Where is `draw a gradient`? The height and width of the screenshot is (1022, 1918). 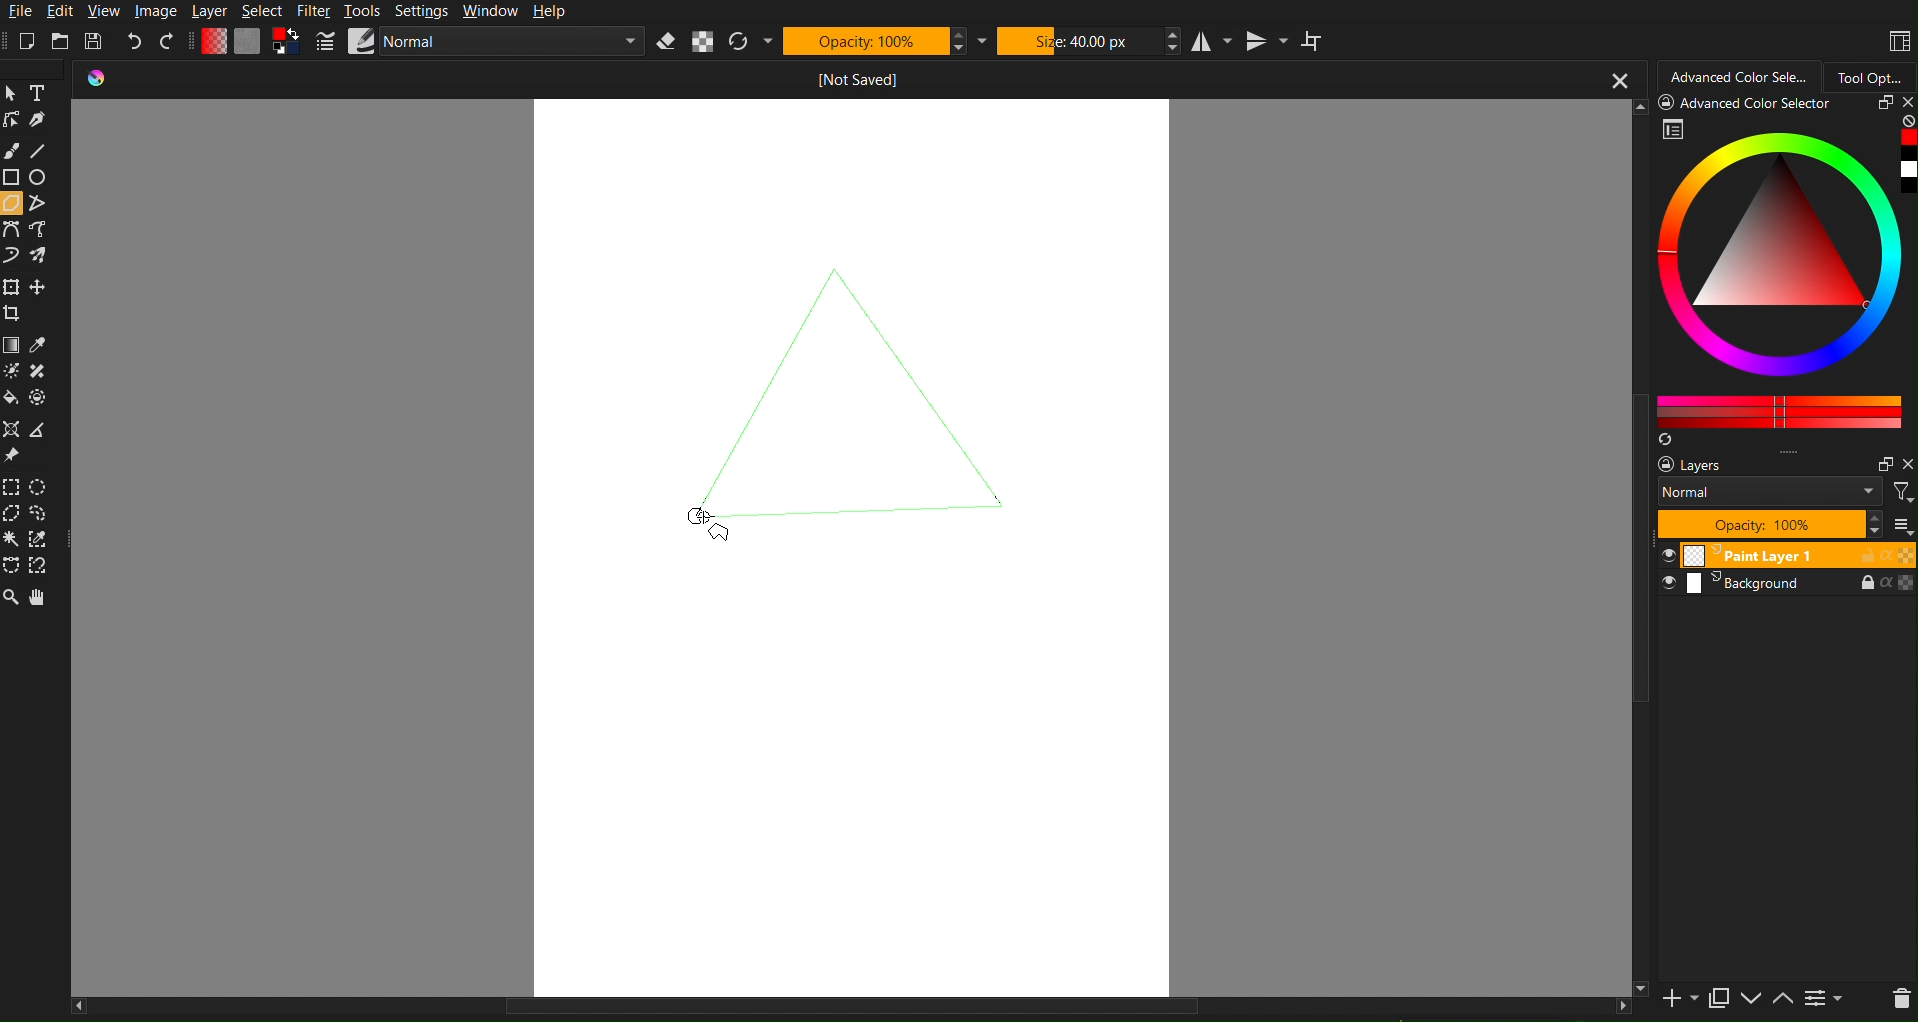 draw a gradient is located at coordinates (12, 343).